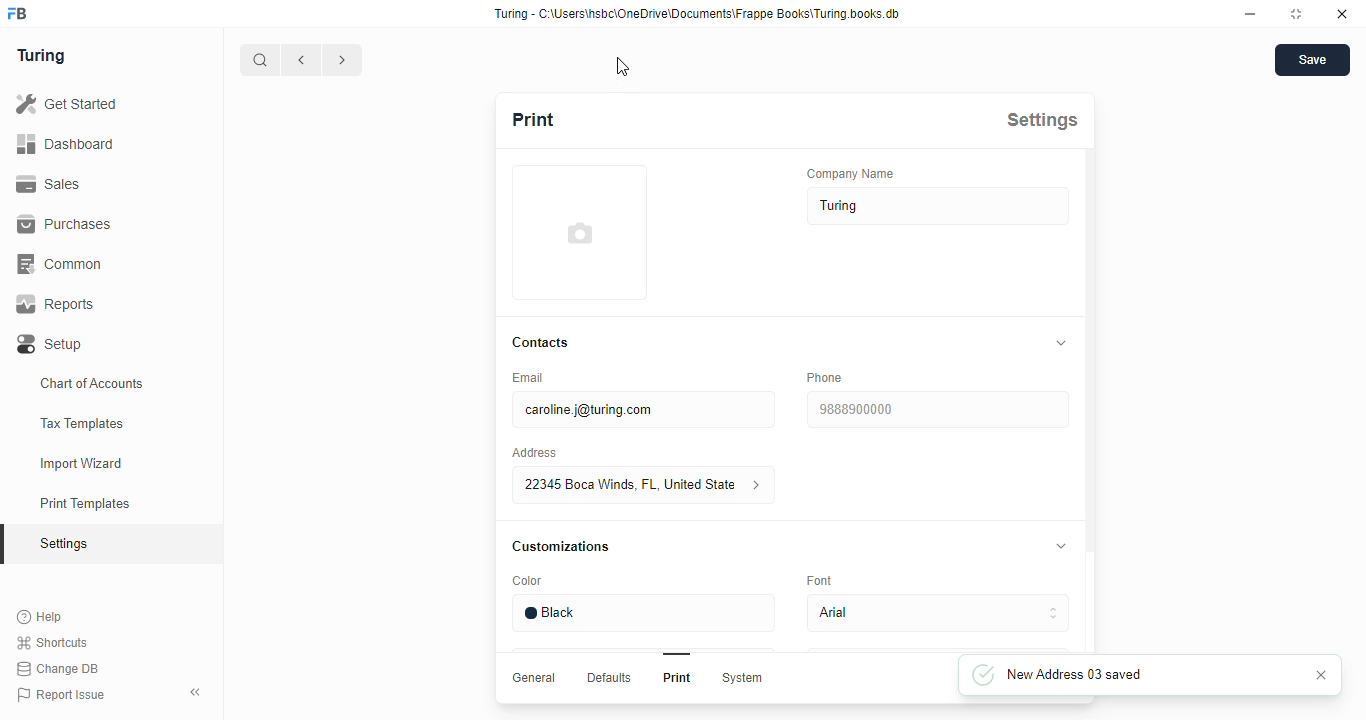  Describe the element at coordinates (611, 678) in the screenshot. I see `Defaults` at that location.